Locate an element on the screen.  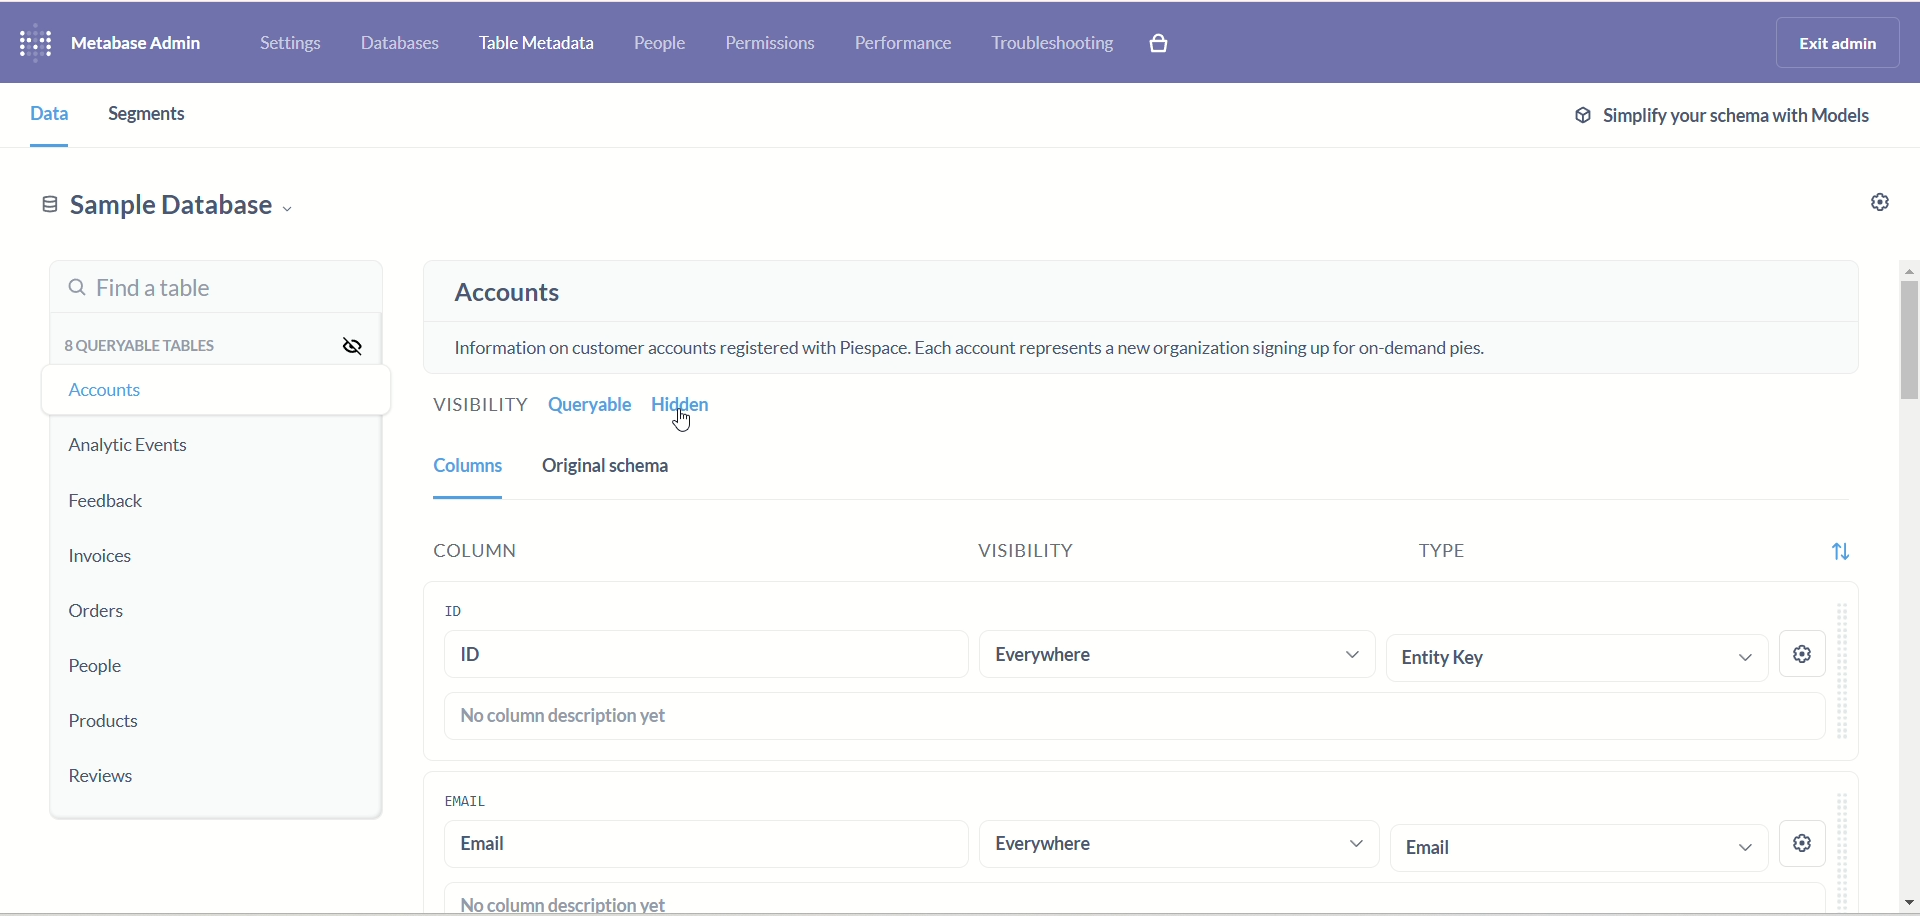
metabase logo is located at coordinates (33, 46).